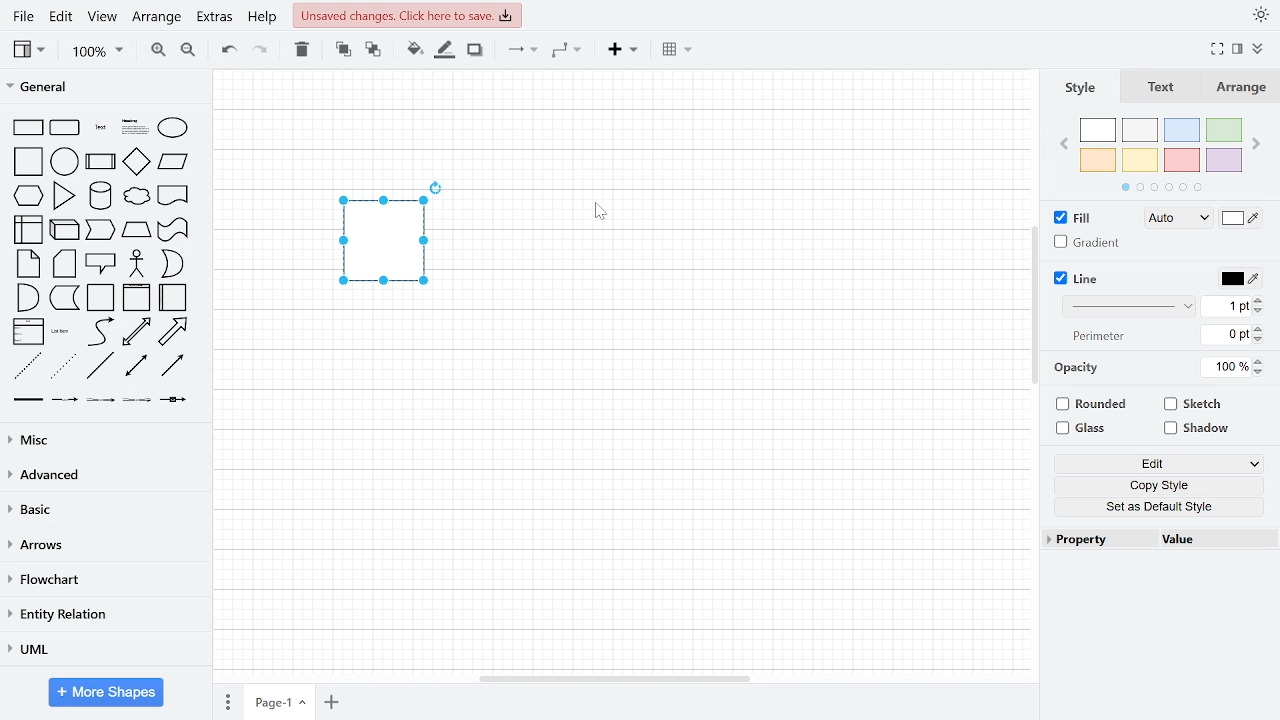  I want to click on line color, so click(1239, 279).